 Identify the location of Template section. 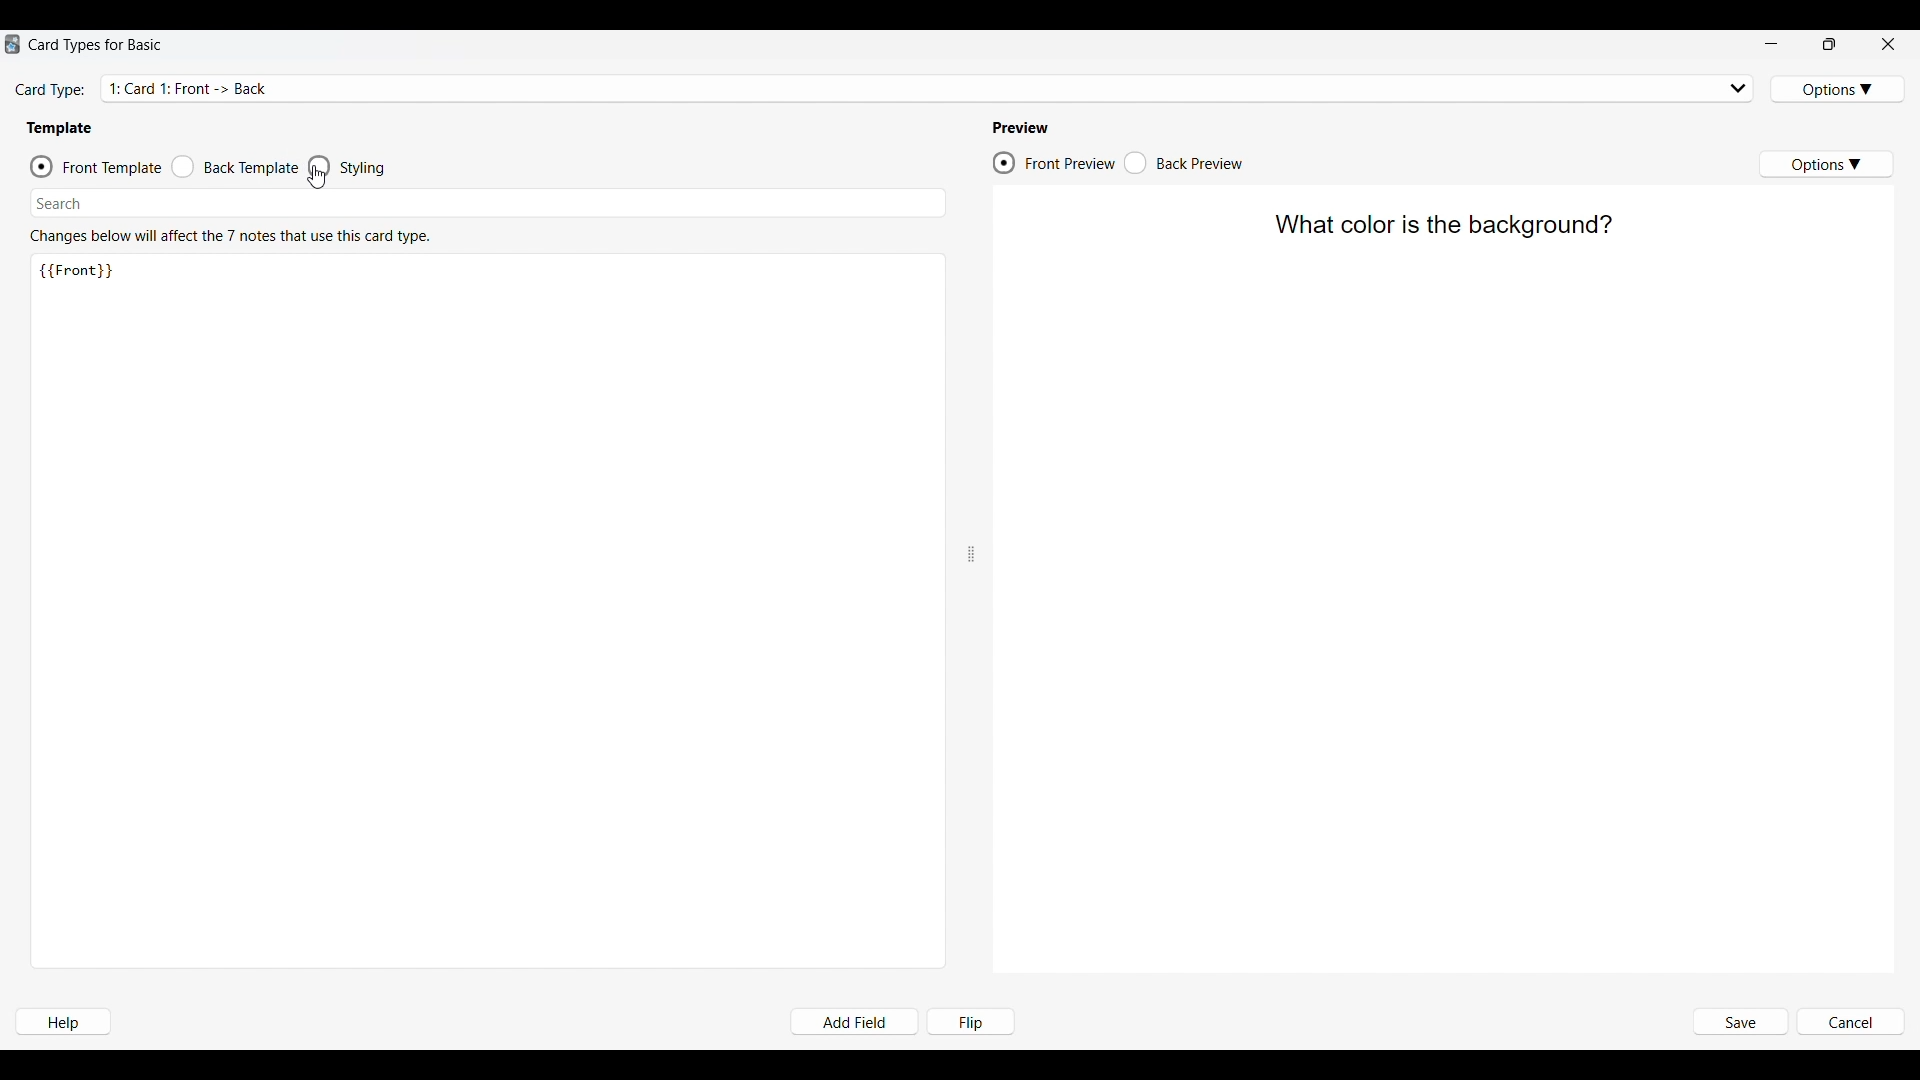
(59, 128).